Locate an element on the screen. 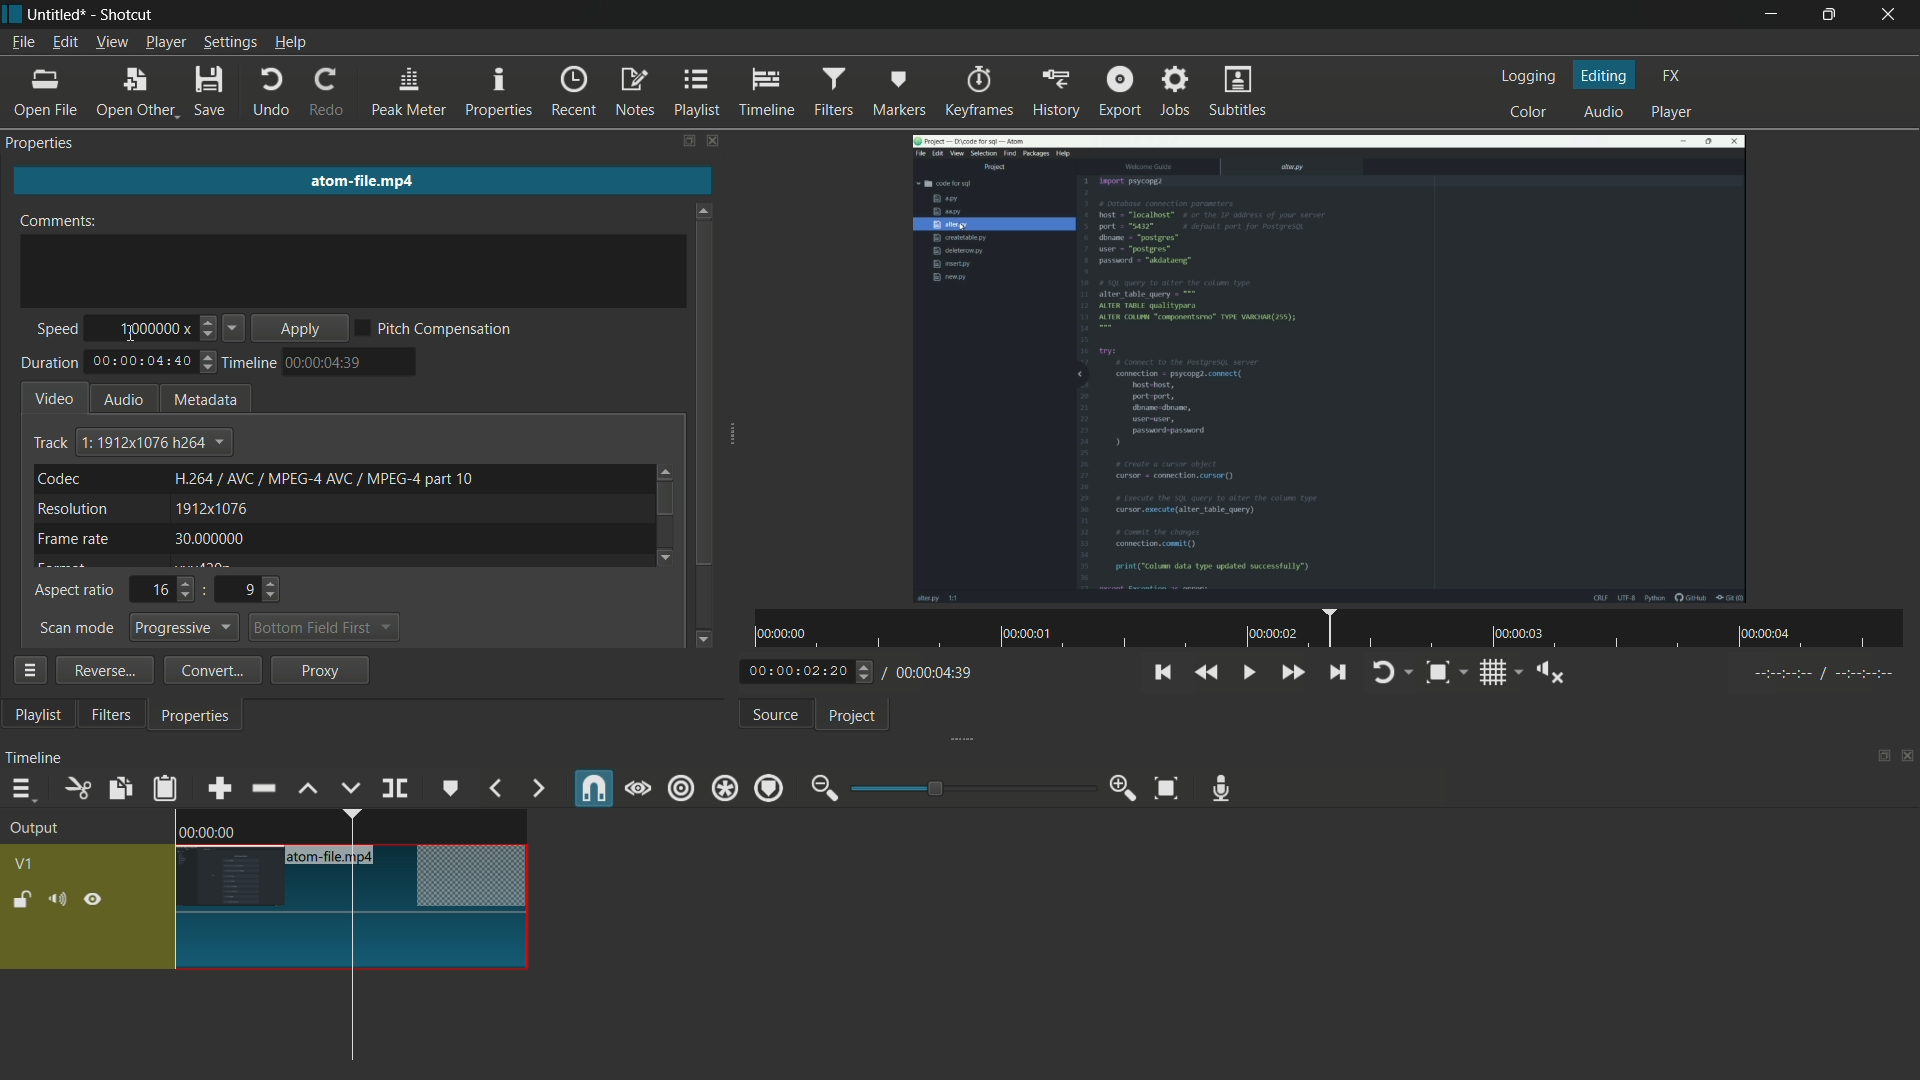  toggle zoom is located at coordinates (1441, 672).